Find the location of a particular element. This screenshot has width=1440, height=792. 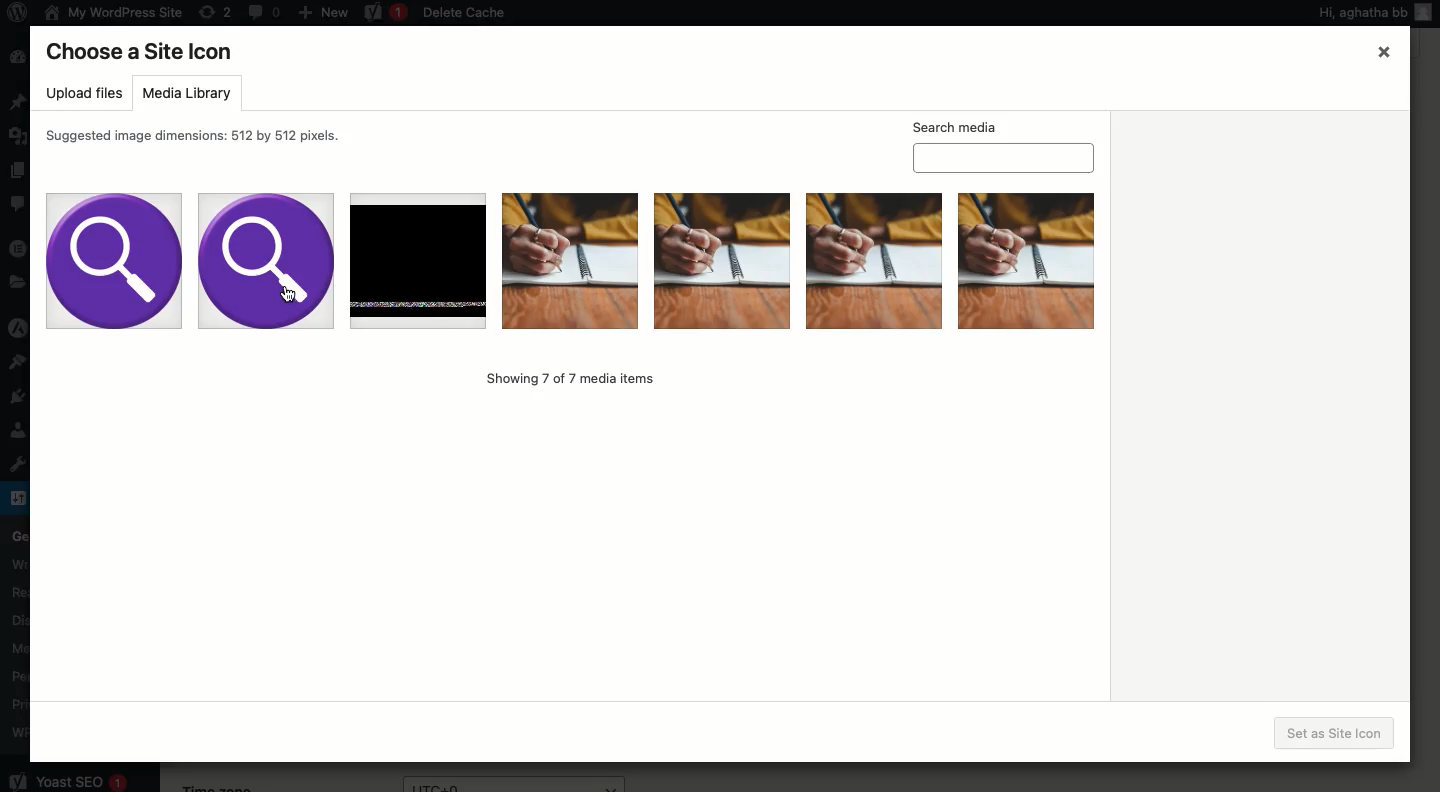

Image is located at coordinates (422, 256).